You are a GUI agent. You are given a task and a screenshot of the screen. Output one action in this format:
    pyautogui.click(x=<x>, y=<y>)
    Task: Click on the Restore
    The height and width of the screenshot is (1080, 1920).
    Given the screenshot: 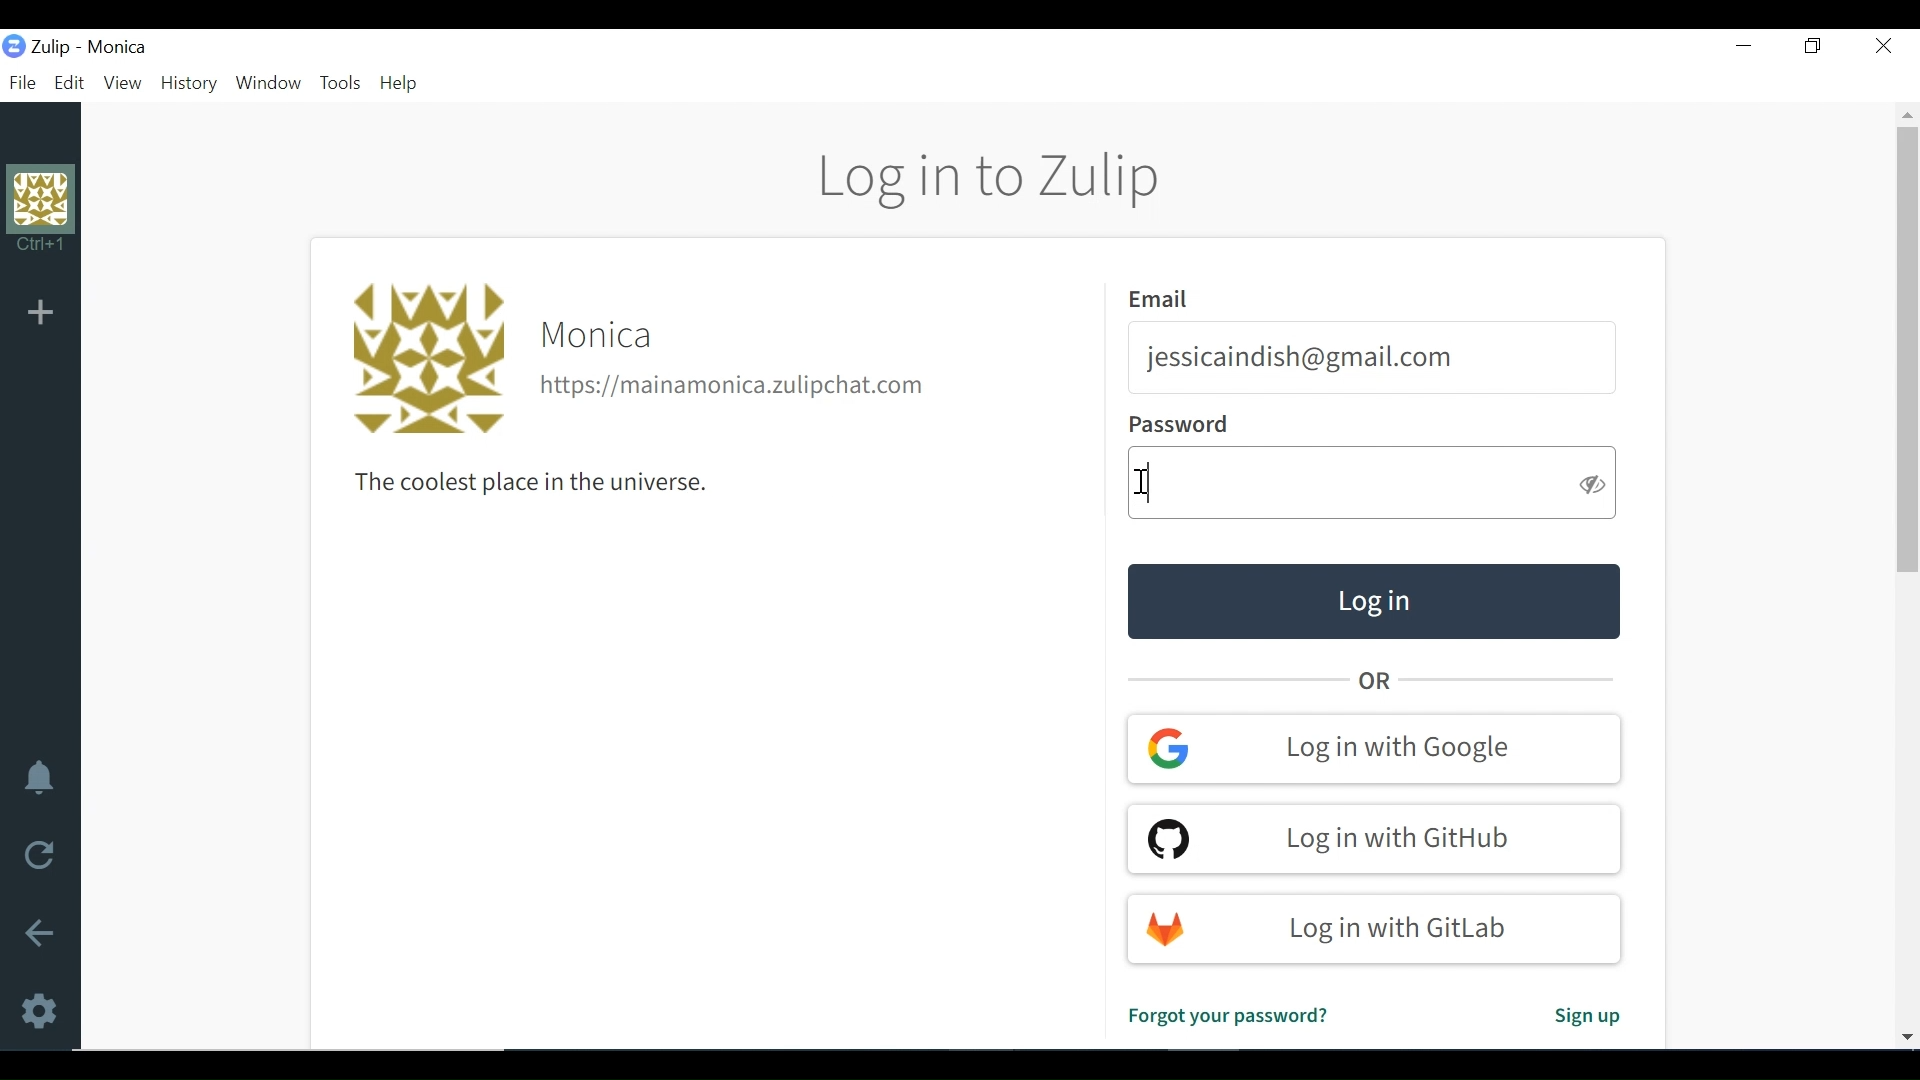 What is the action you would take?
    pyautogui.click(x=1811, y=45)
    